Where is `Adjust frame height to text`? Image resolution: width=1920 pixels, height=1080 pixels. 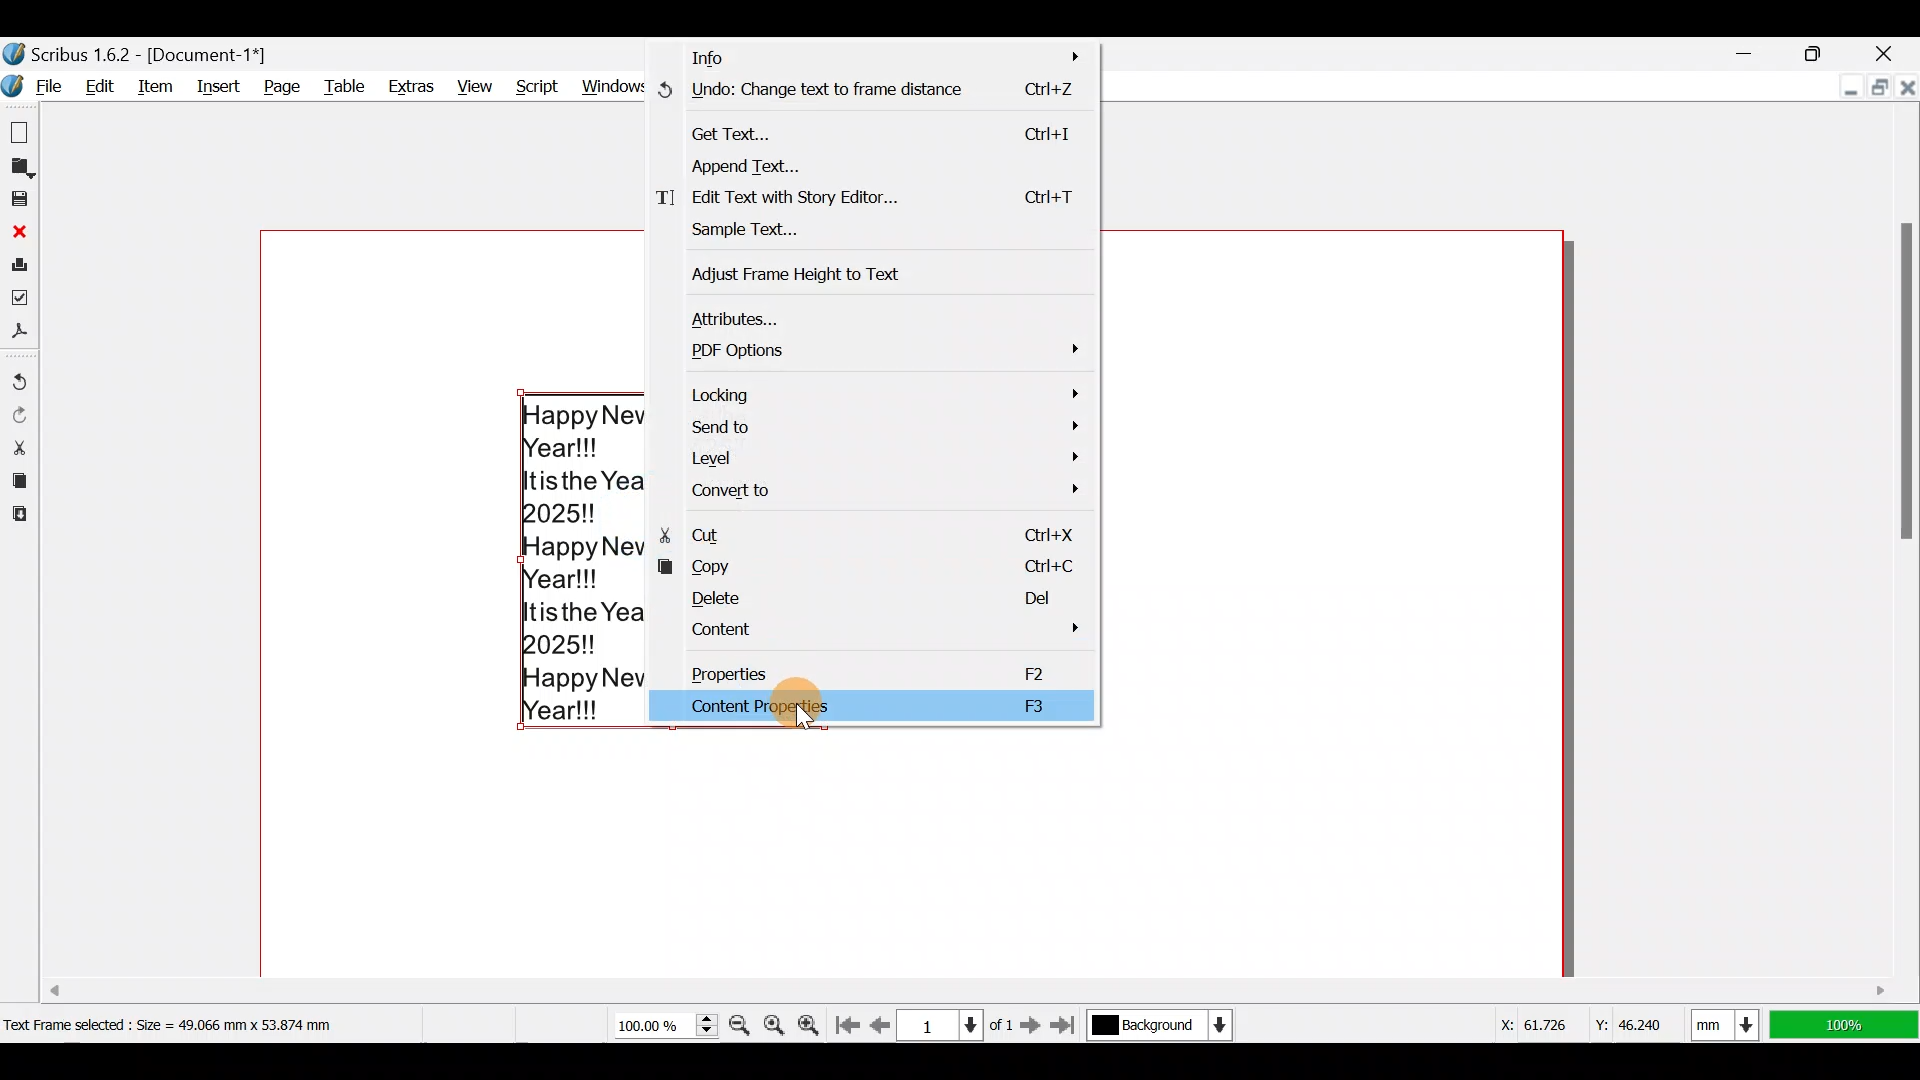
Adjust frame height to text is located at coordinates (818, 272).